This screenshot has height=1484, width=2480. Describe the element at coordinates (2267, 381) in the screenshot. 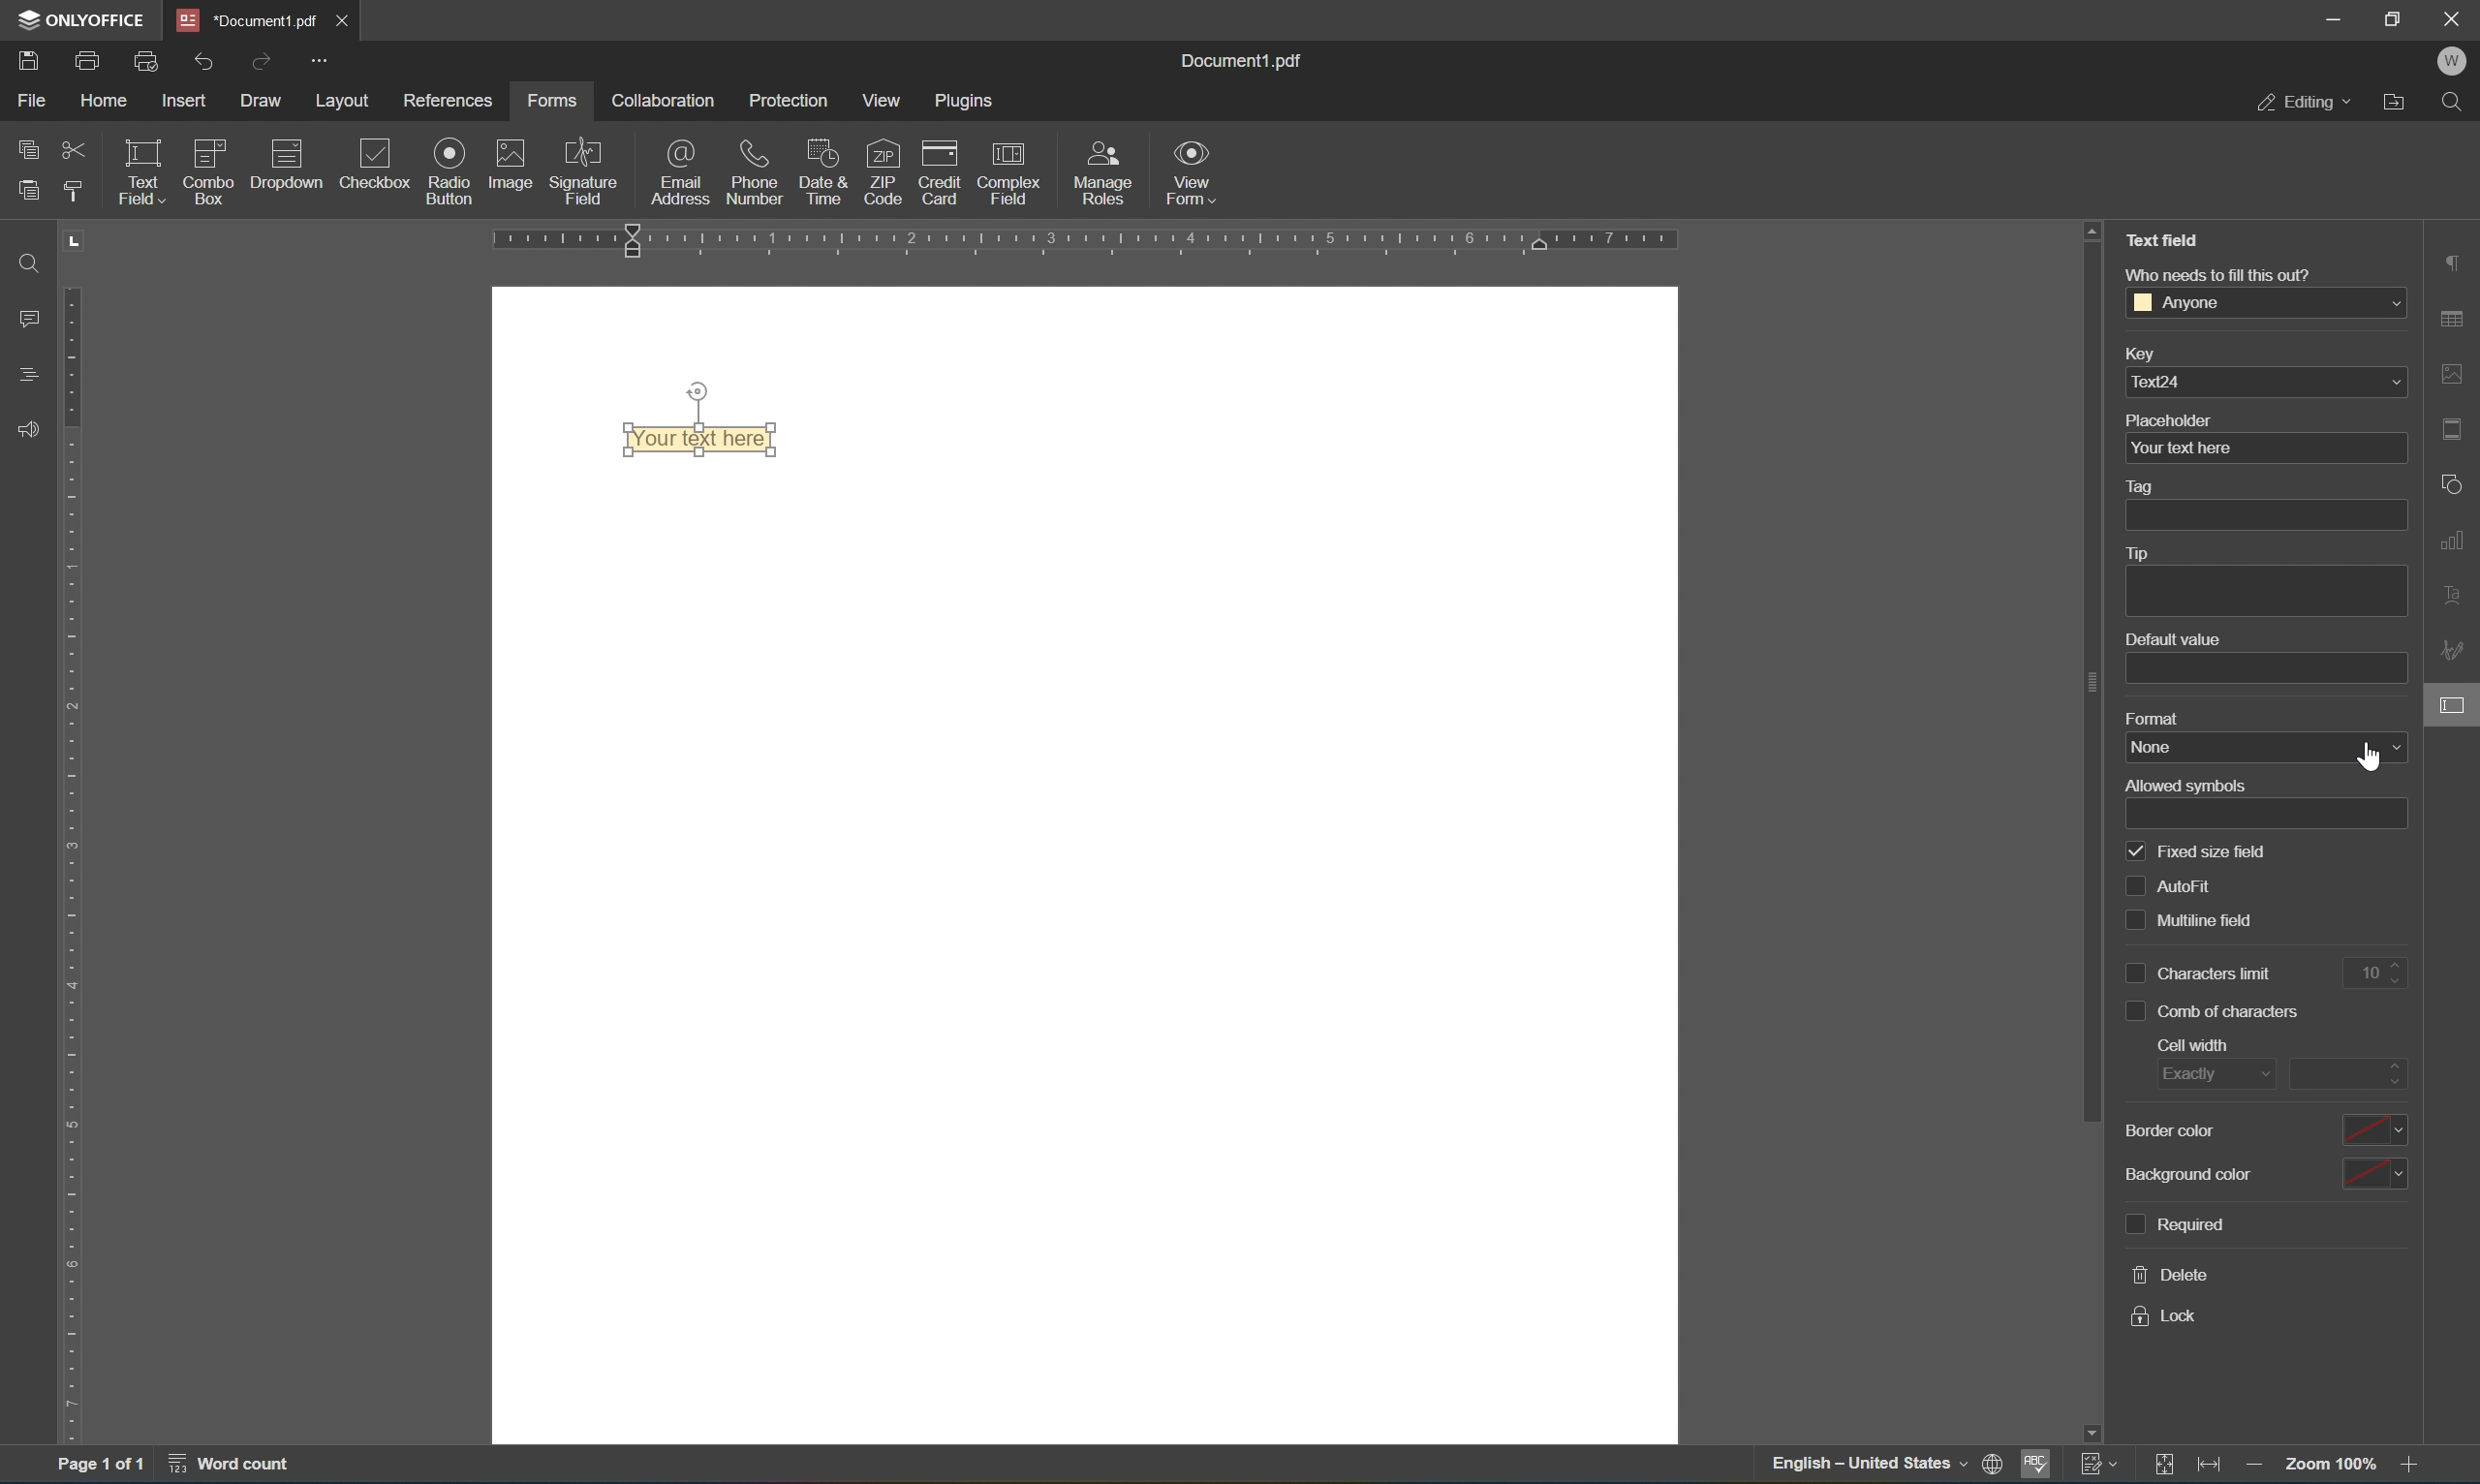

I see `text24` at that location.